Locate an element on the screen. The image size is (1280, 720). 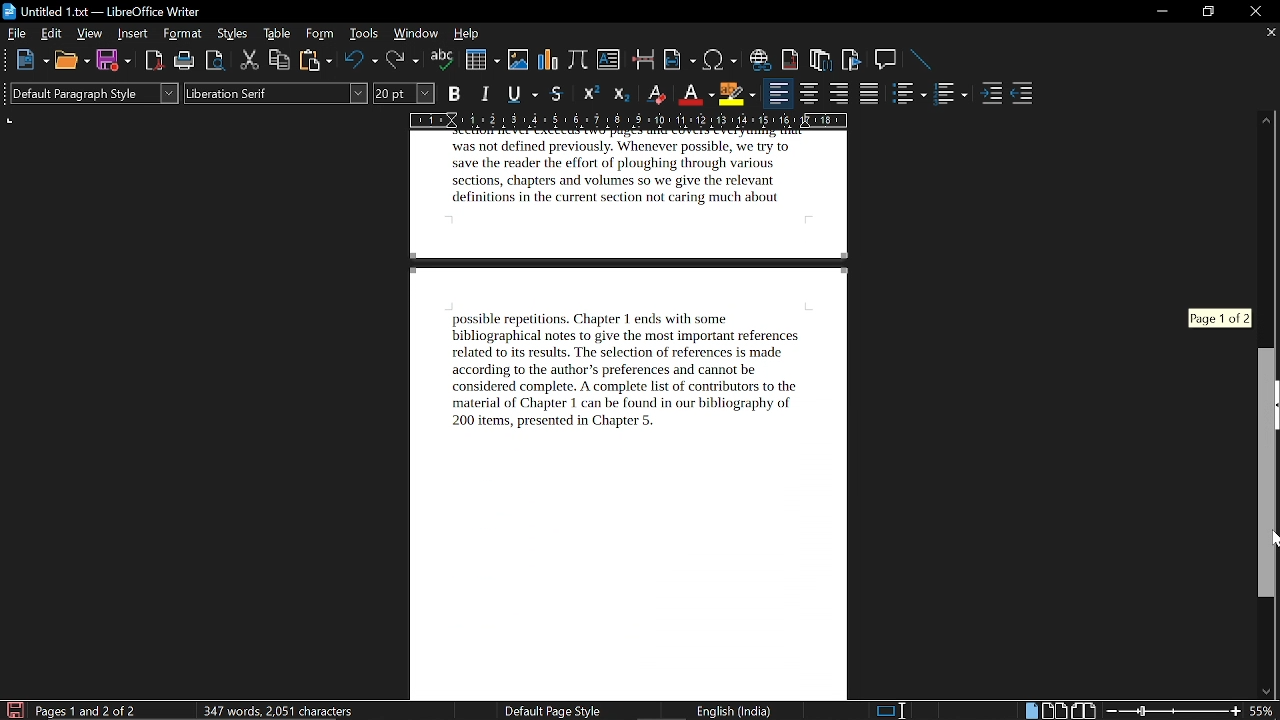
open is located at coordinates (71, 61).